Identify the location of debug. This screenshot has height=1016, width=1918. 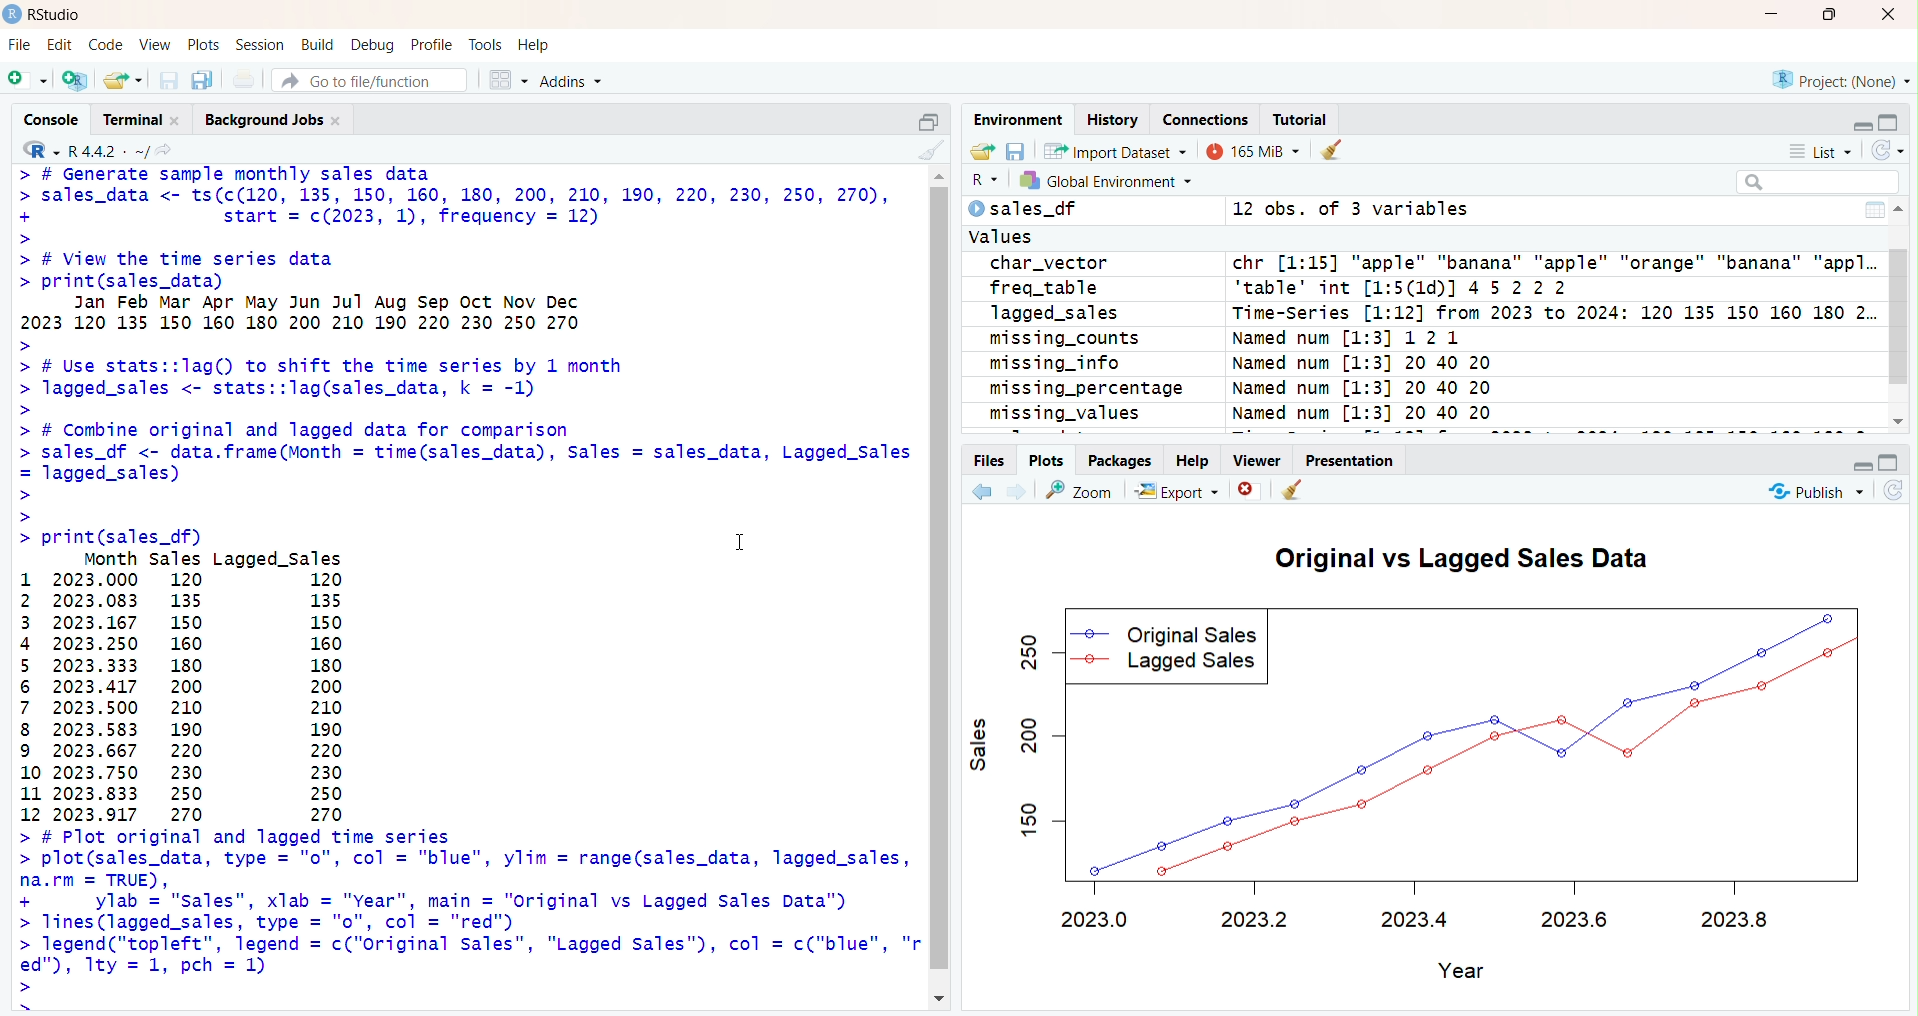
(373, 45).